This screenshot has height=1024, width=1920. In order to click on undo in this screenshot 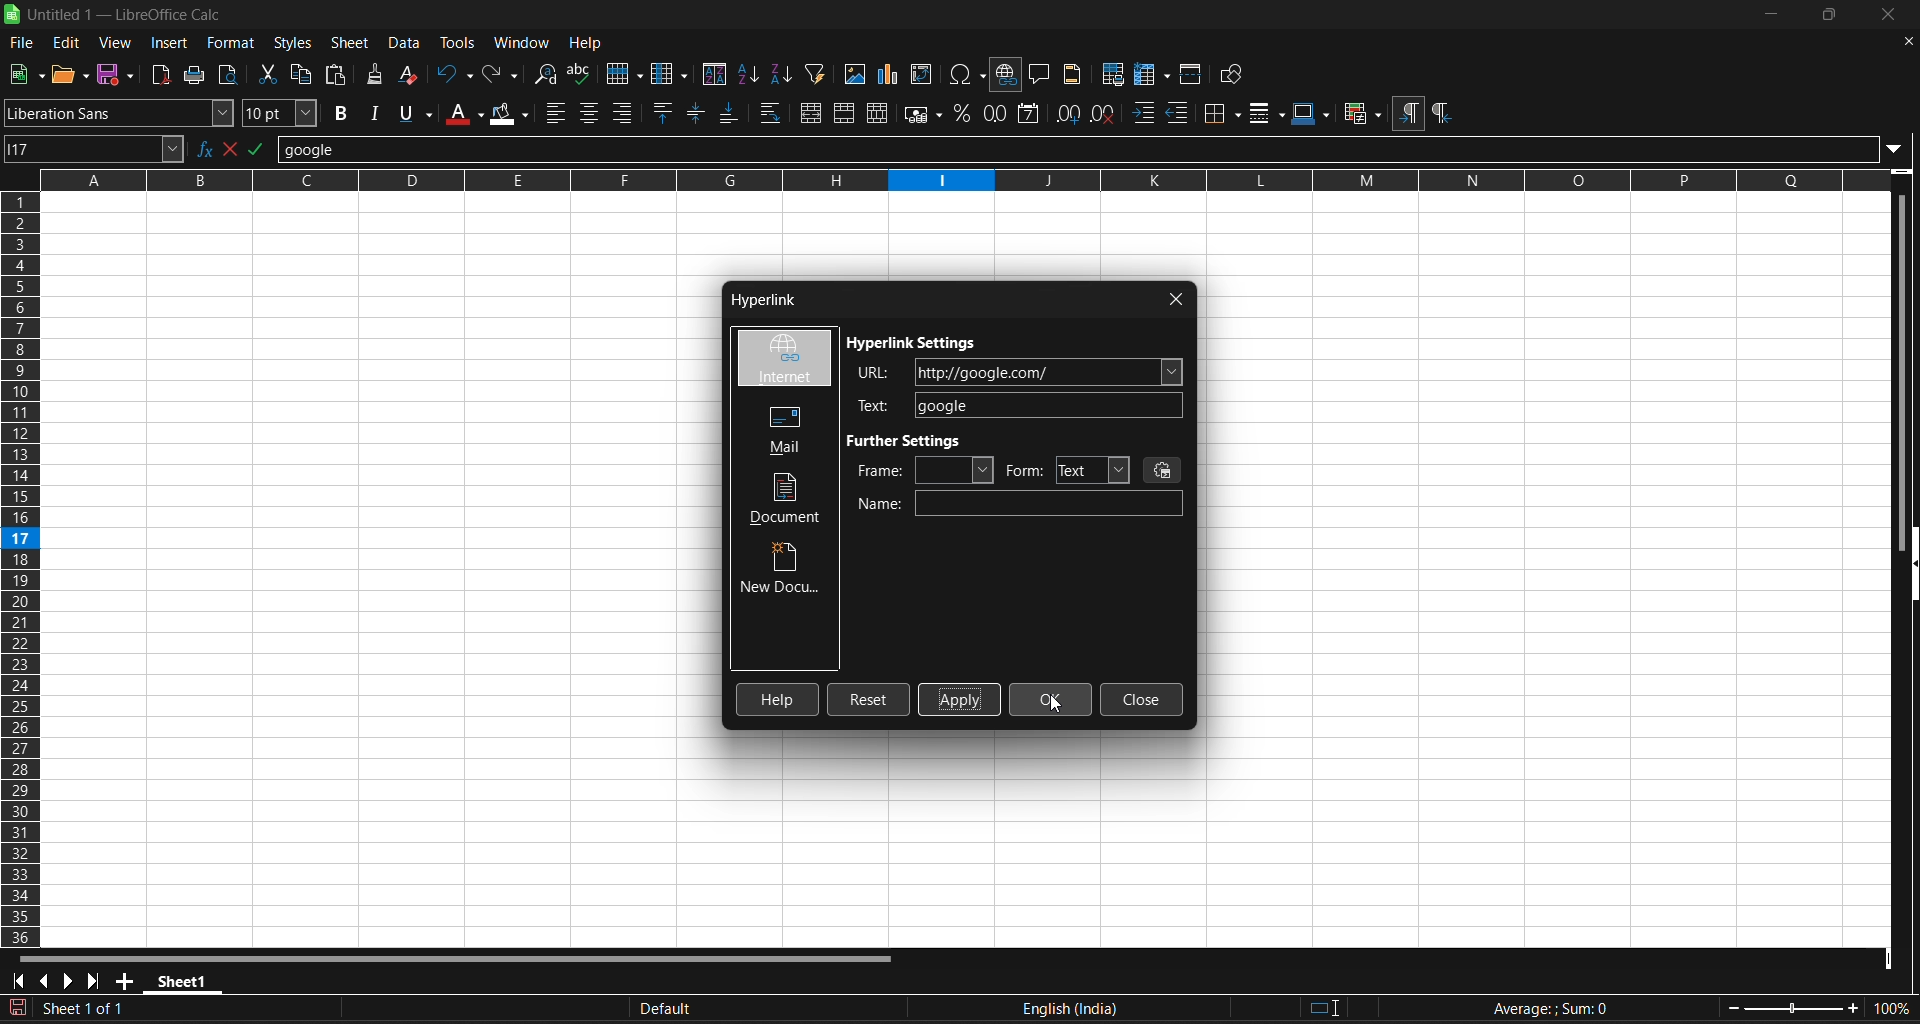, I will do `click(455, 74)`.